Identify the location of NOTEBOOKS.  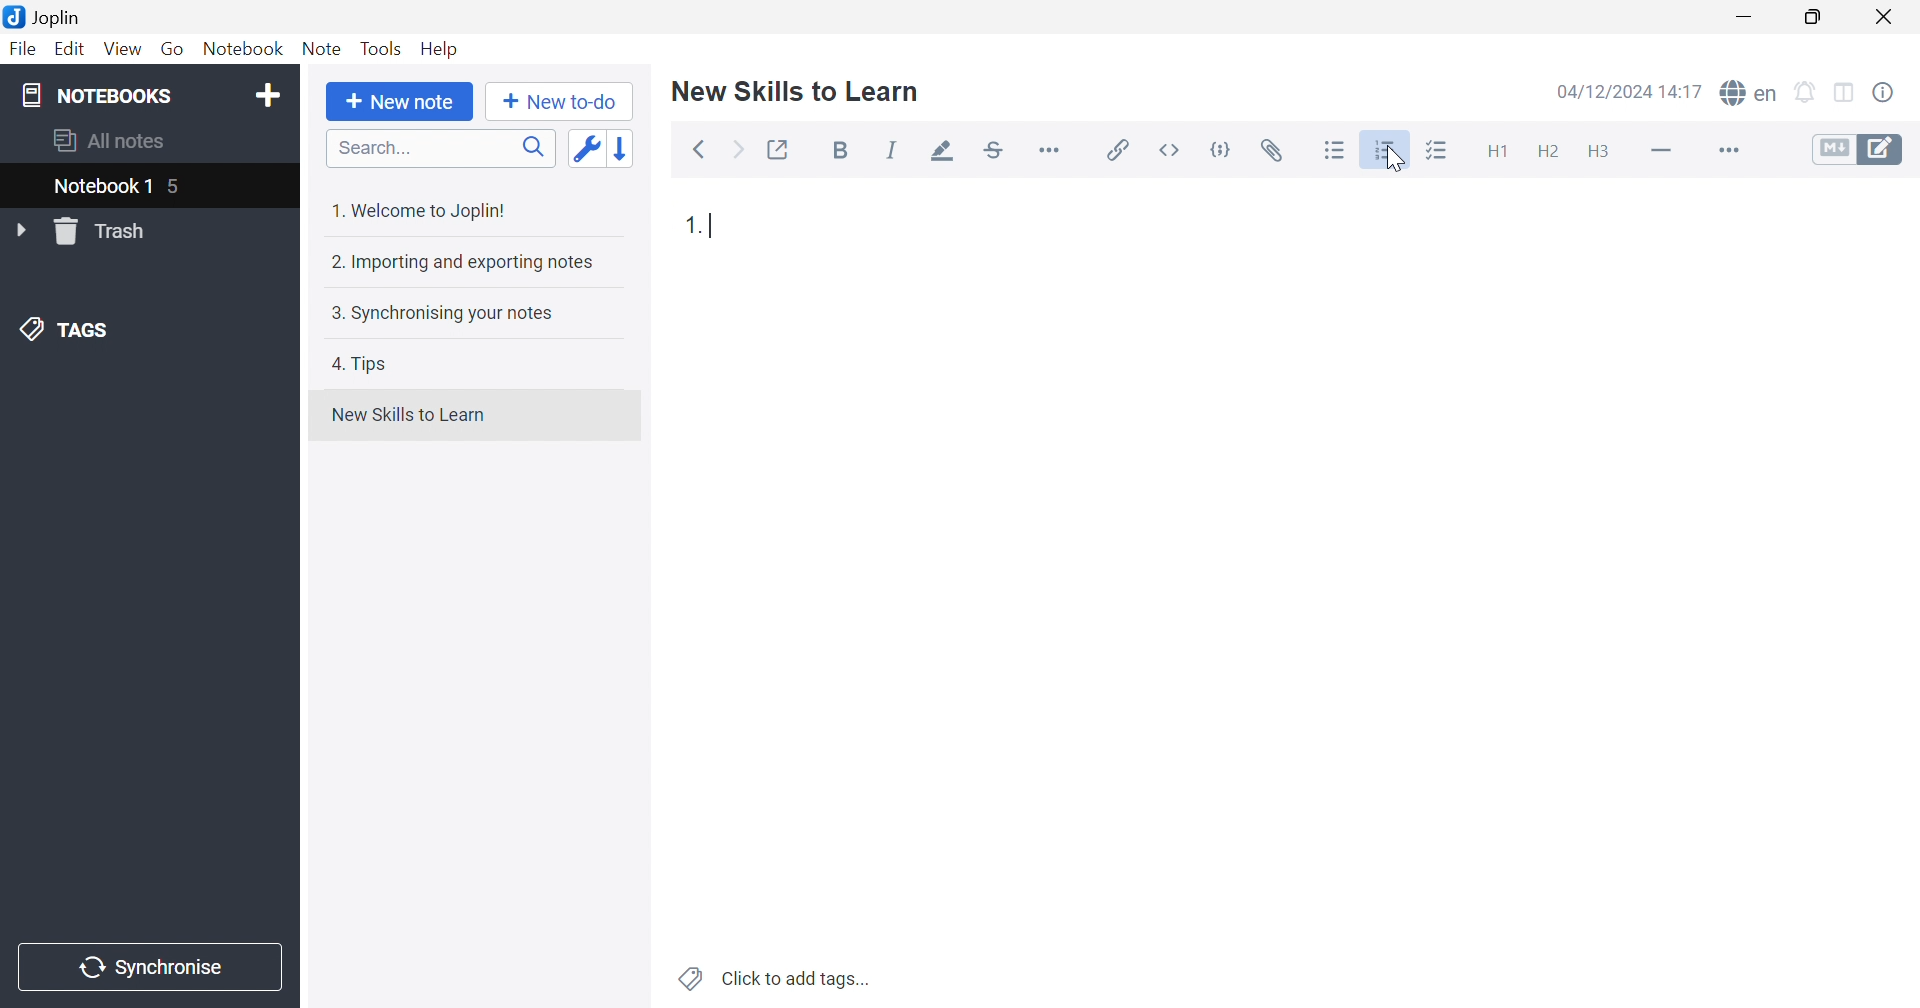
(95, 94).